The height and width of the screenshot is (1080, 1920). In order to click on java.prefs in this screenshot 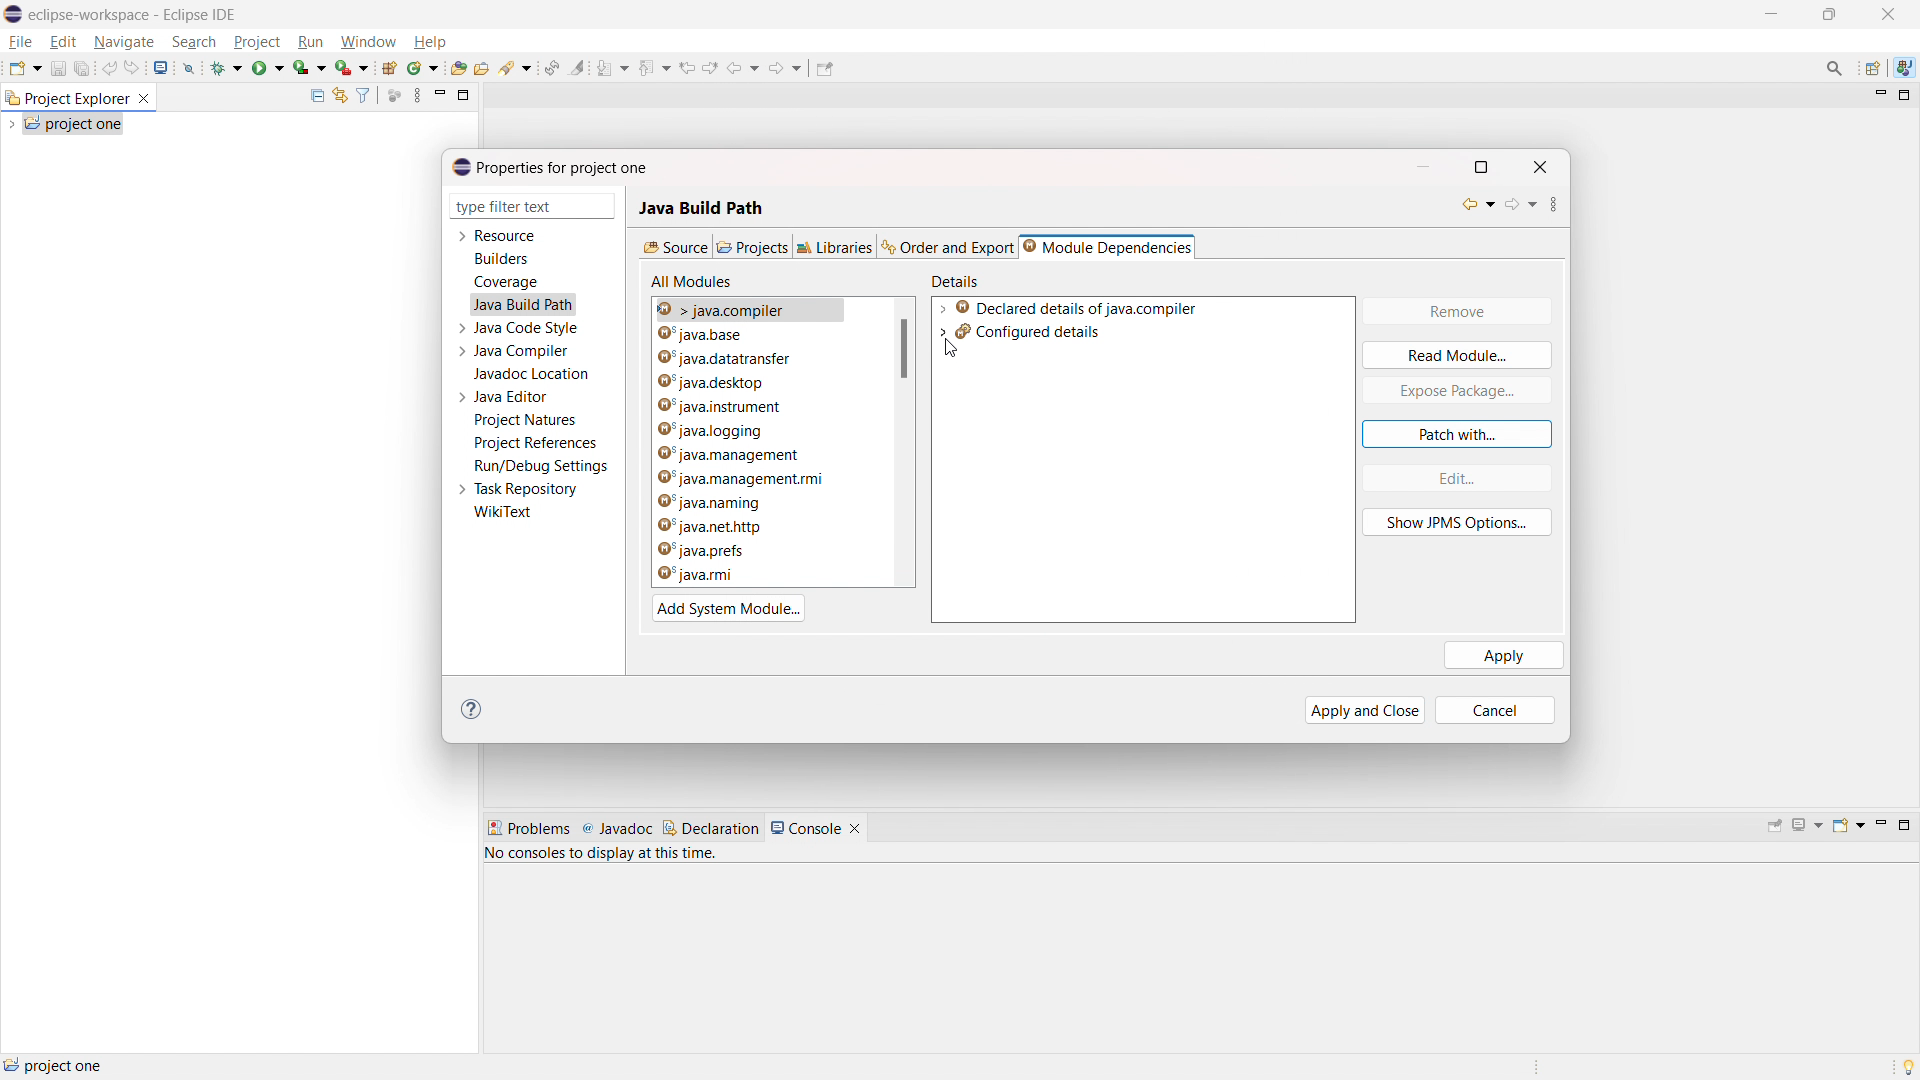, I will do `click(732, 551)`.